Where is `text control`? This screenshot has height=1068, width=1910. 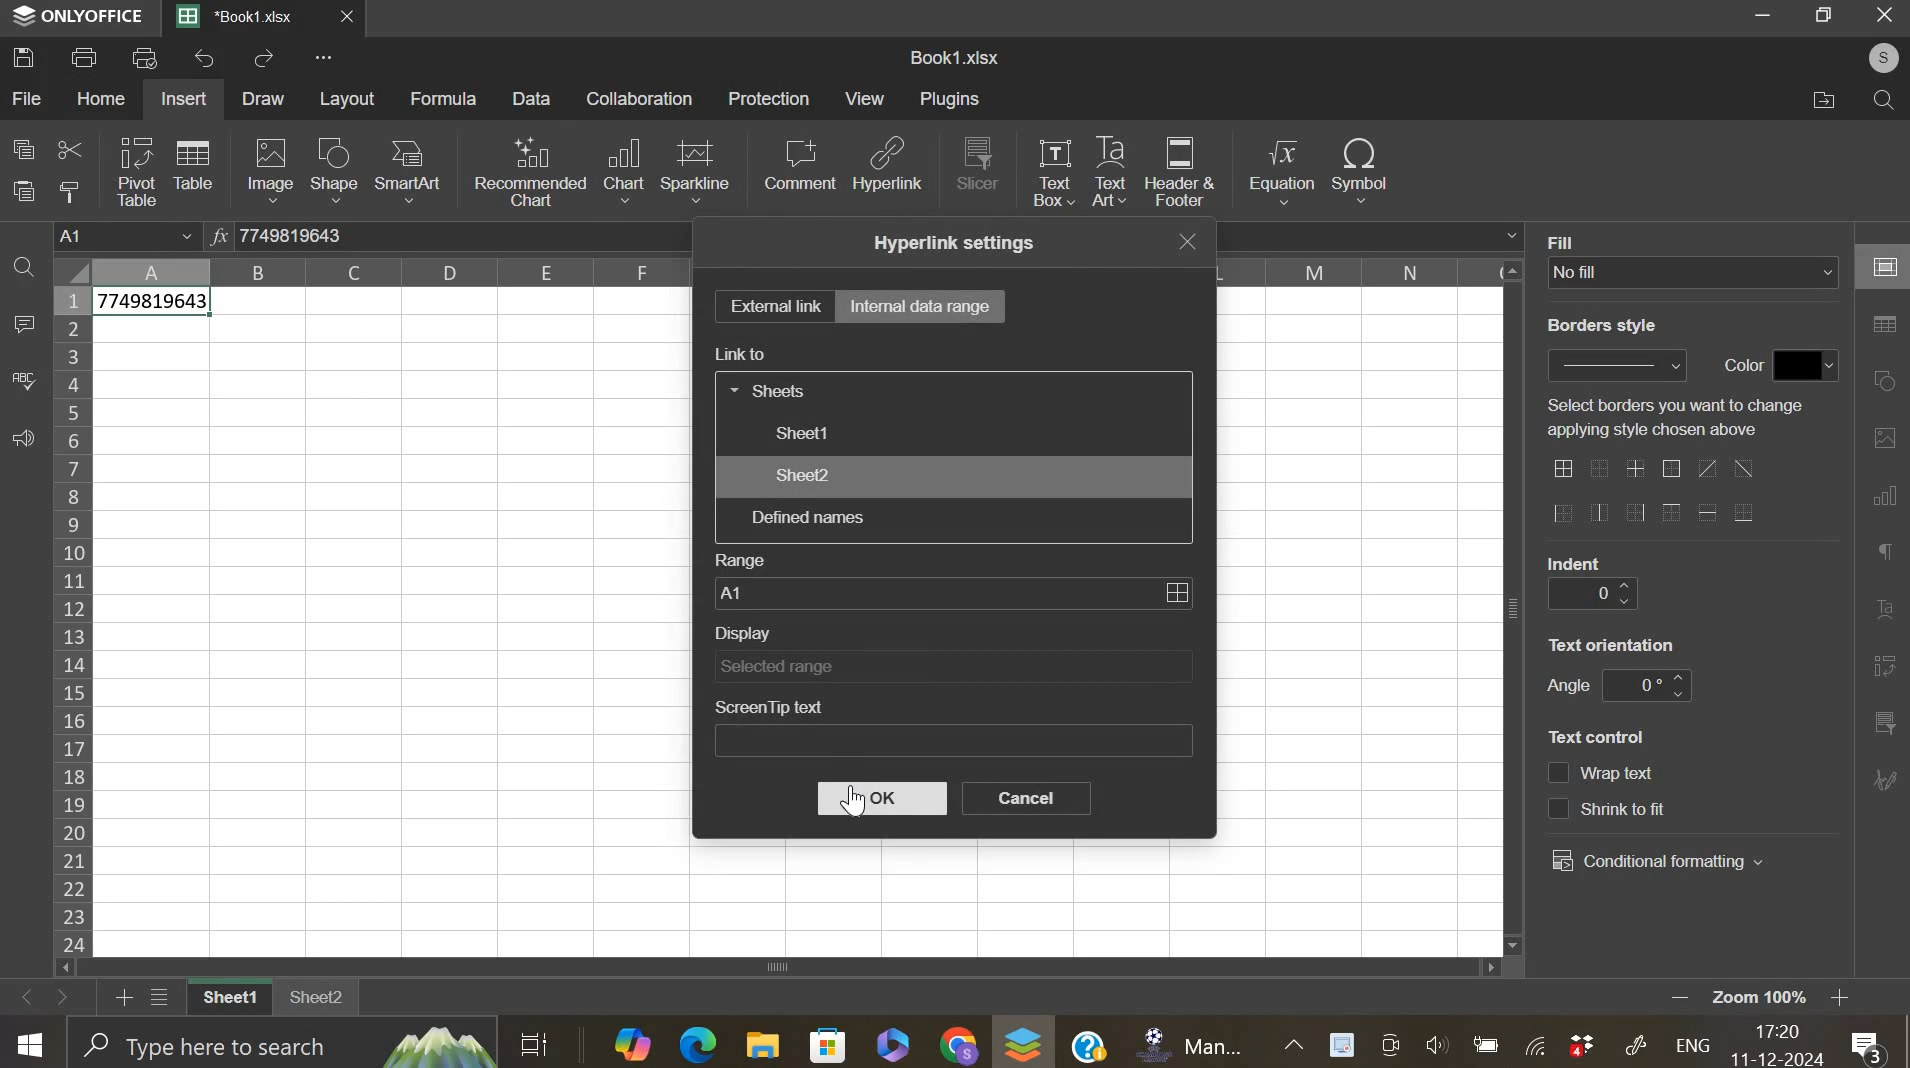
text control is located at coordinates (1608, 791).